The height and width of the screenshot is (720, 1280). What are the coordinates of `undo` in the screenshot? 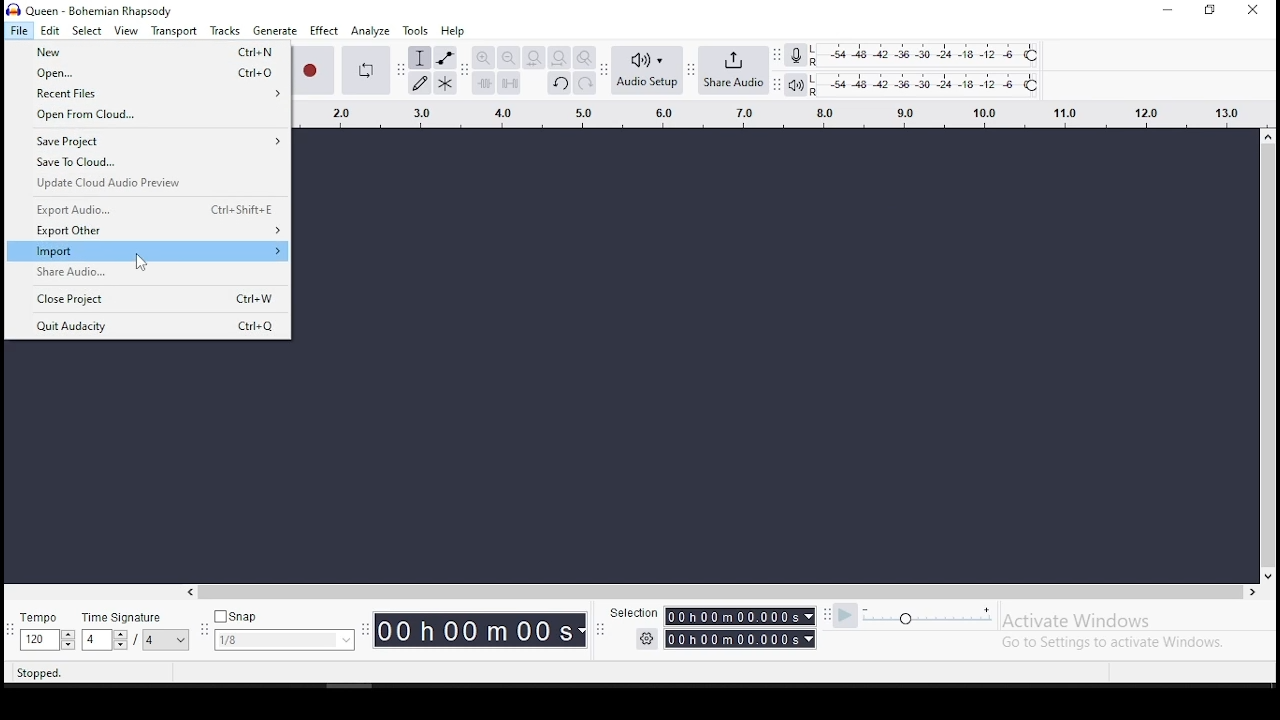 It's located at (559, 85).